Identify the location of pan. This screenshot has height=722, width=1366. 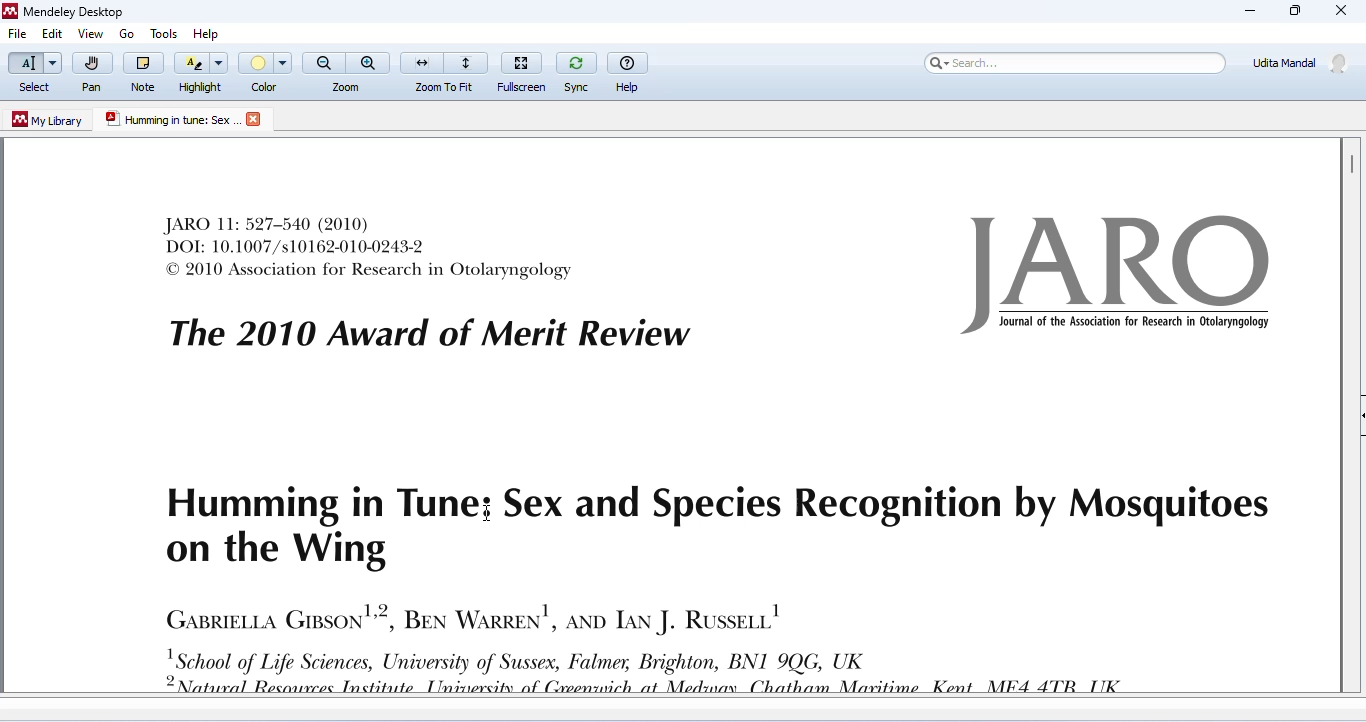
(91, 73).